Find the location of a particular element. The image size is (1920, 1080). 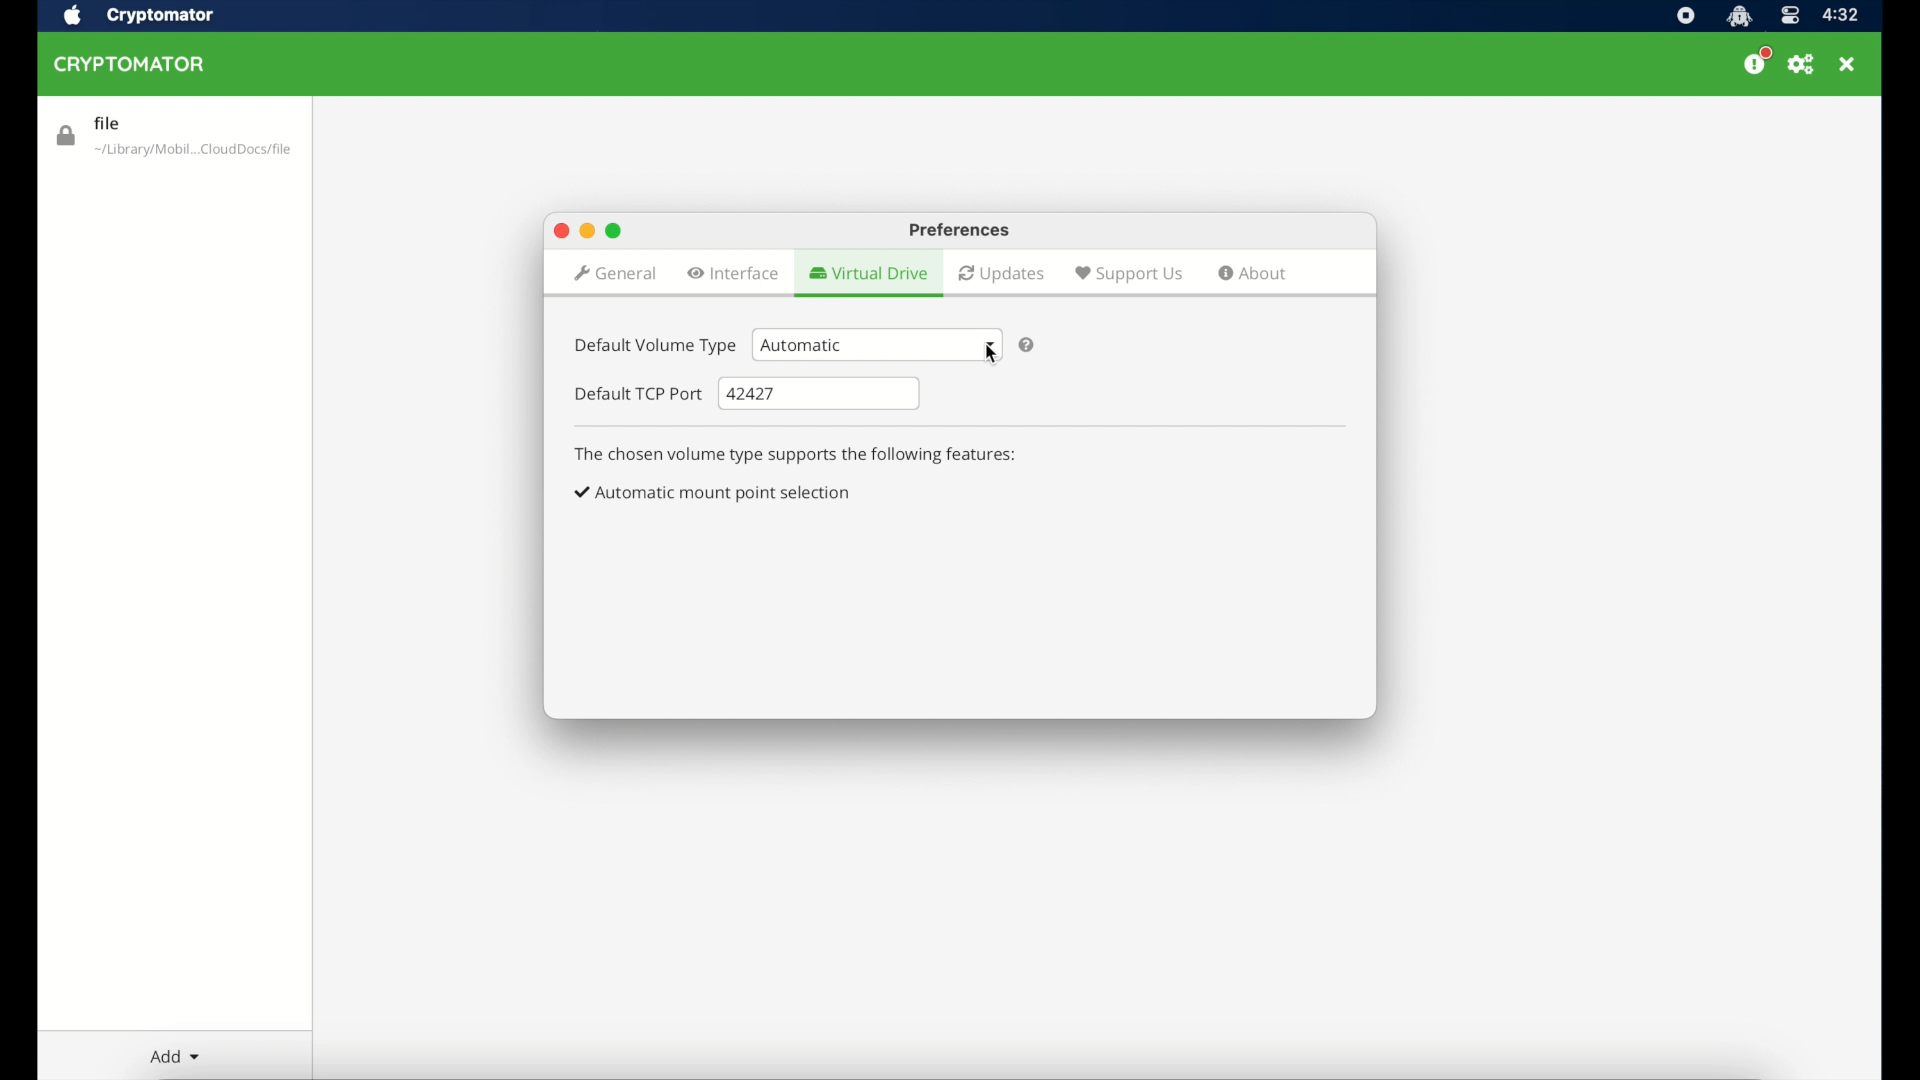

checkbox is located at coordinates (714, 493).